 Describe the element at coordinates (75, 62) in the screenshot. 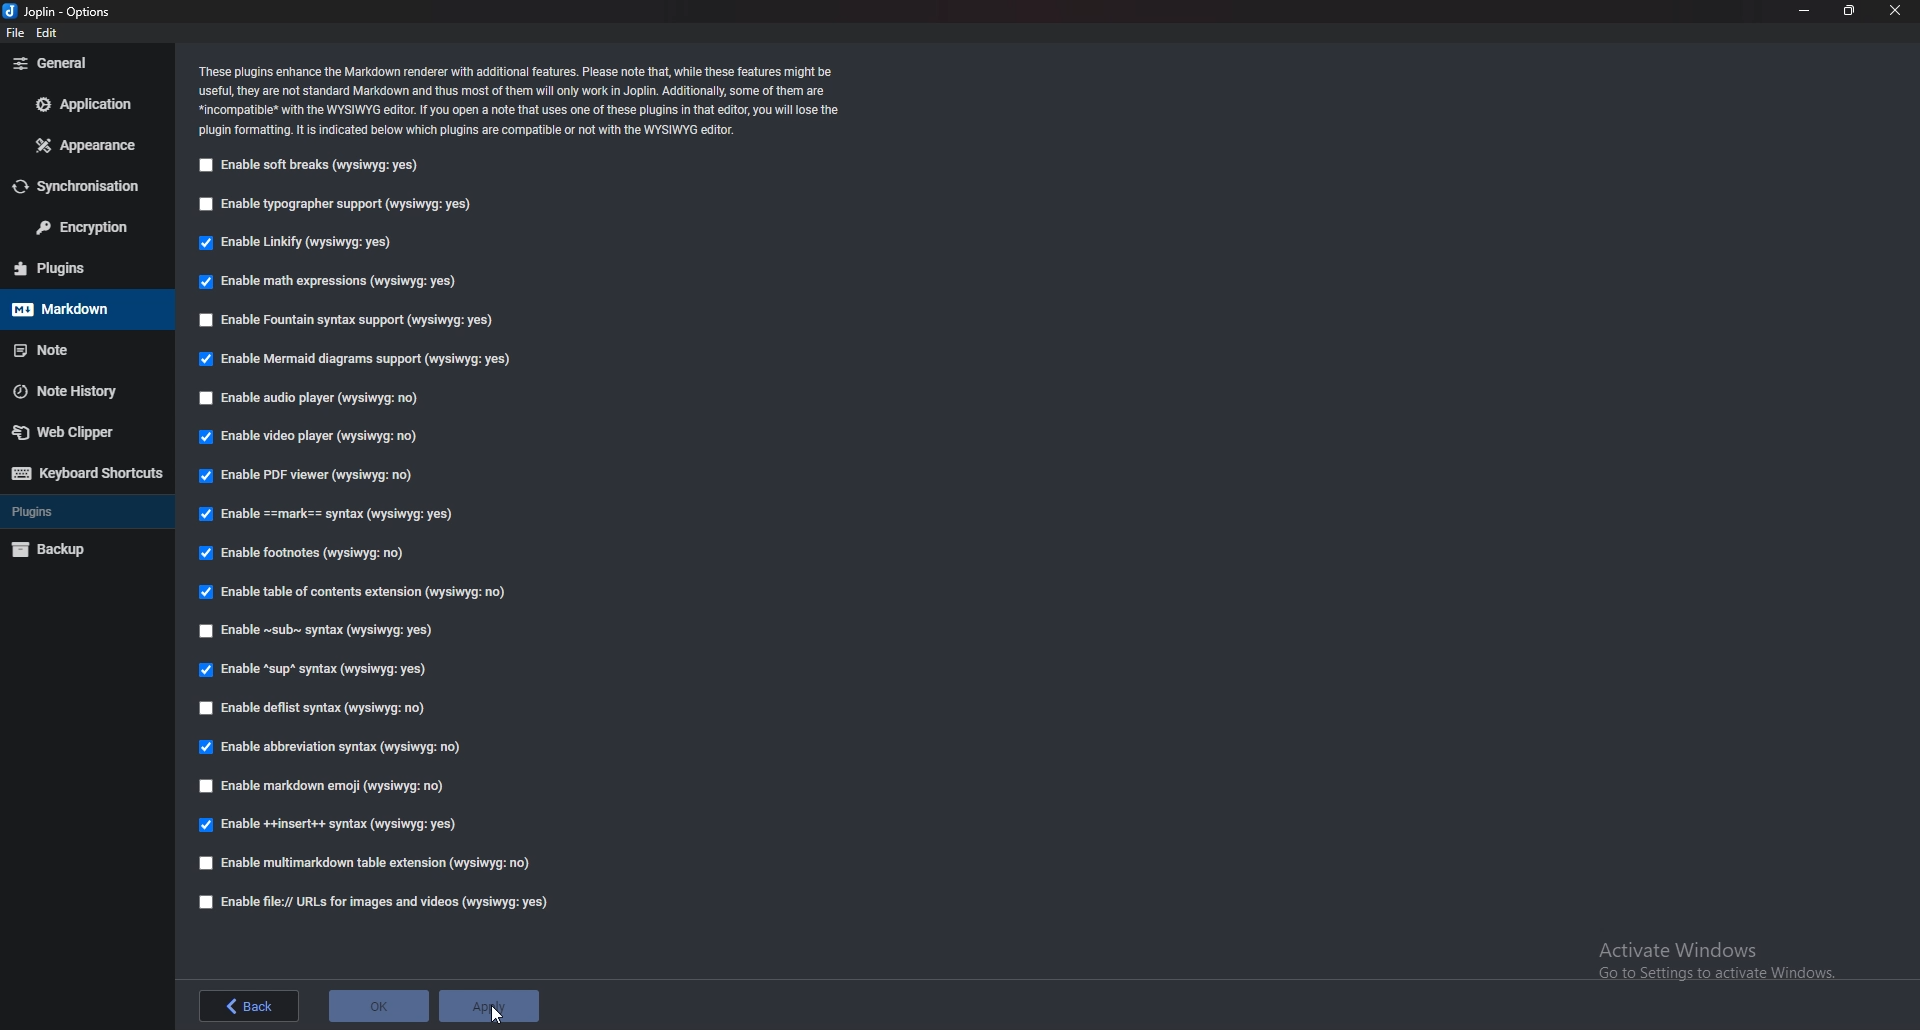

I see `General` at that location.